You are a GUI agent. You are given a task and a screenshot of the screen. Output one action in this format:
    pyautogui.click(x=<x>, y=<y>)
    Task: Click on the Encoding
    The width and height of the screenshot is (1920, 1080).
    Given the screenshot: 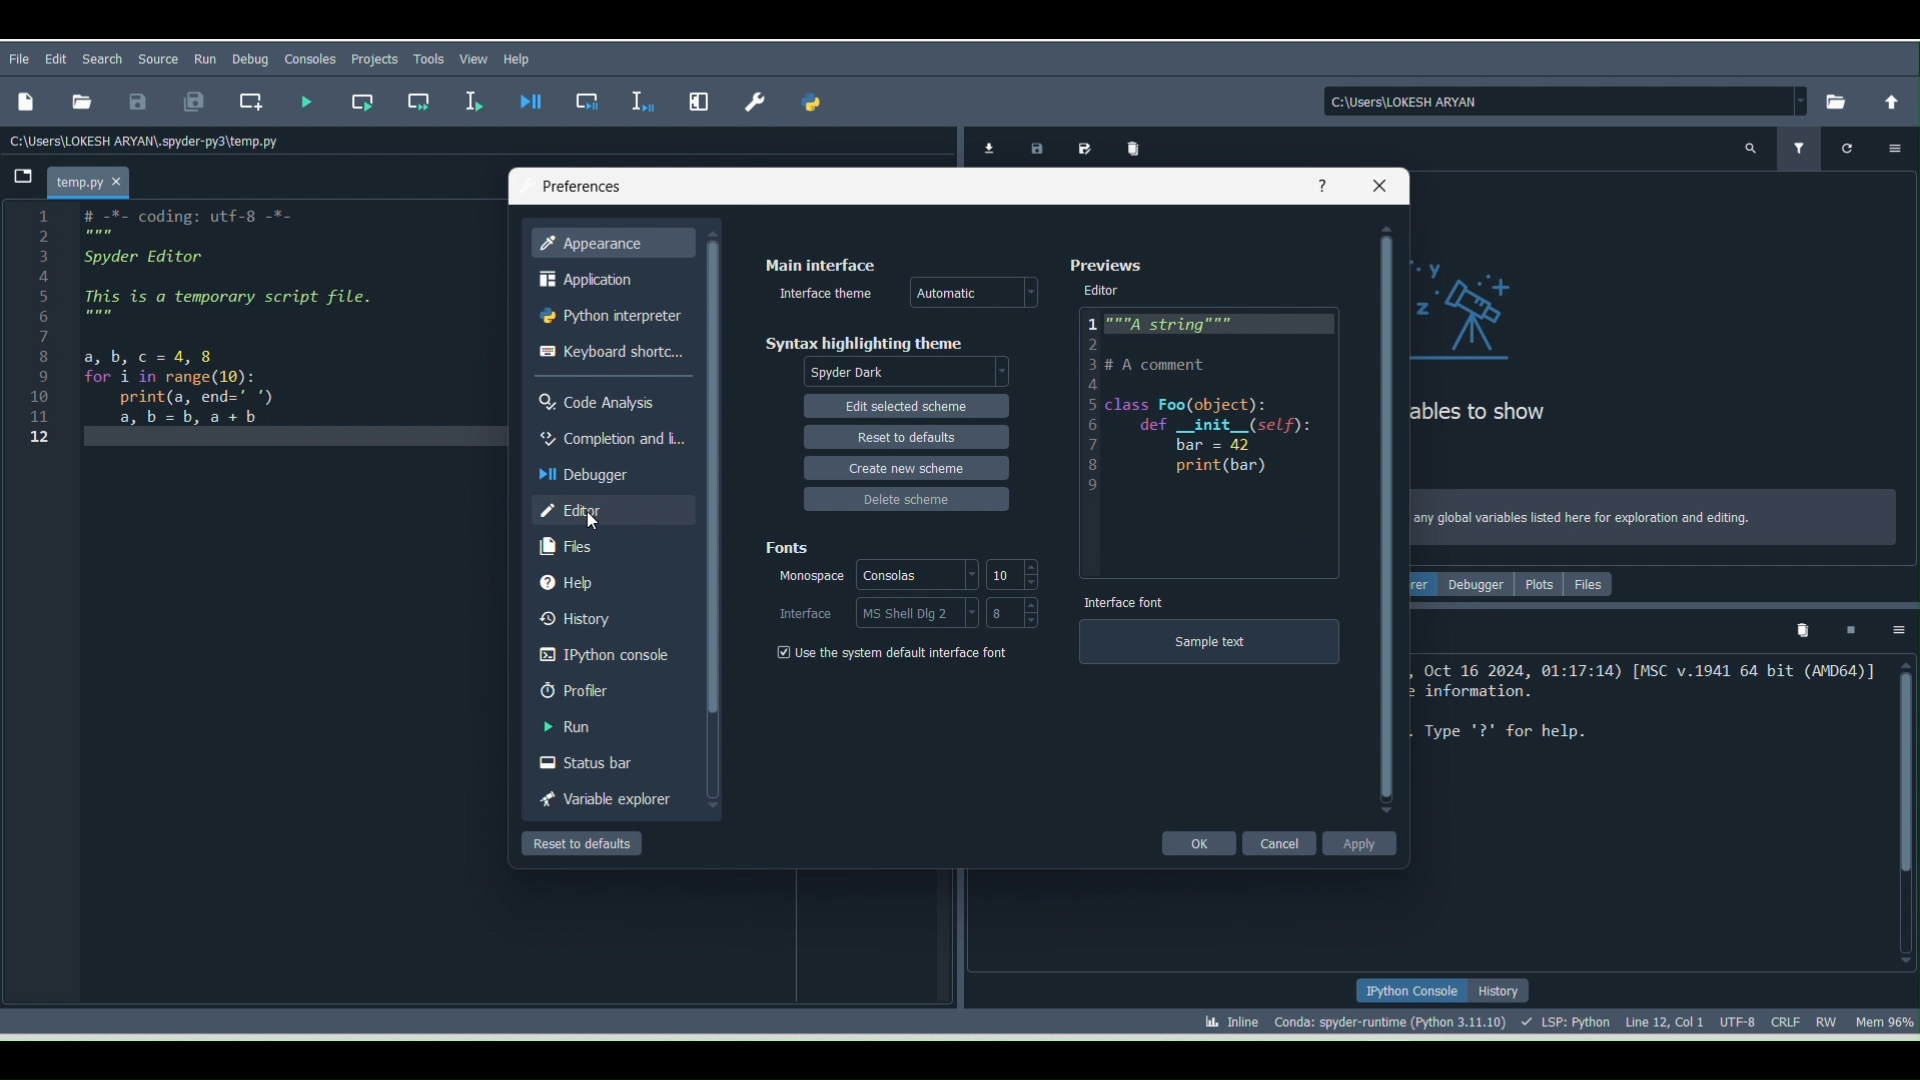 What is the action you would take?
    pyautogui.click(x=1742, y=1019)
    